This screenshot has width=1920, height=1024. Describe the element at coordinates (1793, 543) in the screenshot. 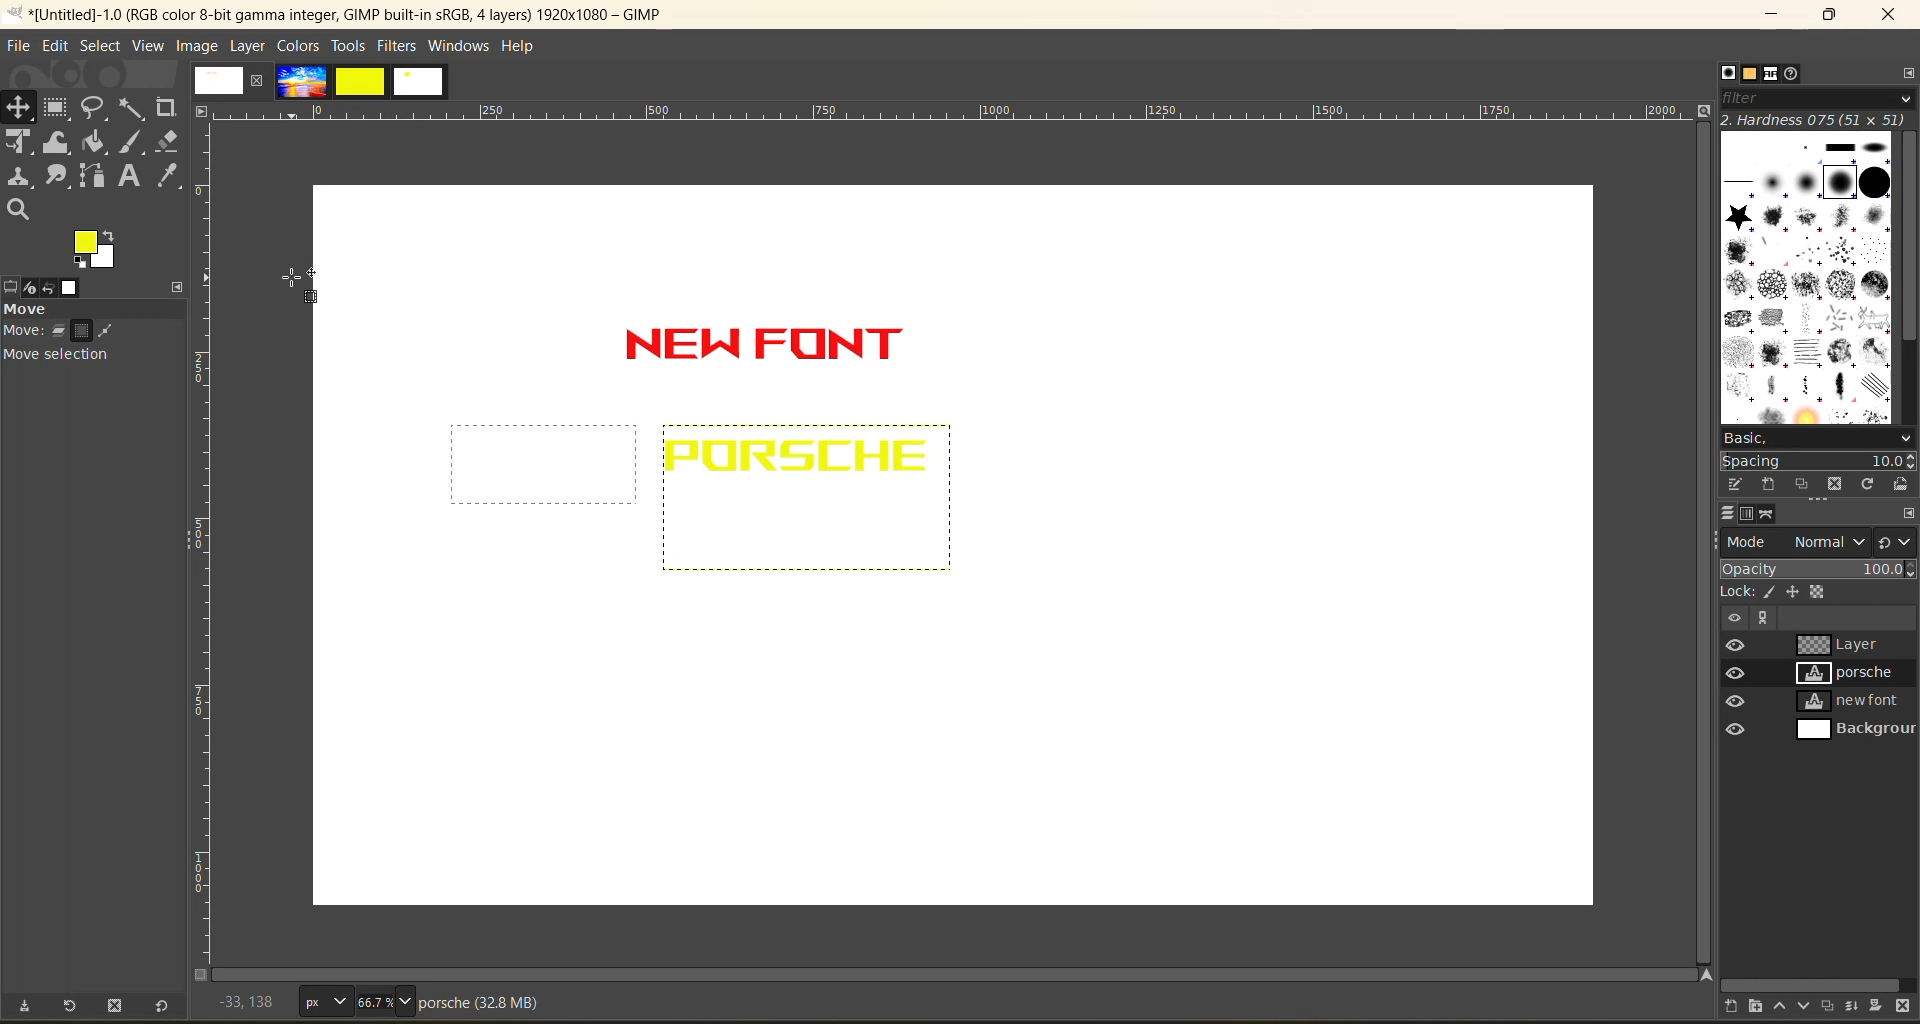

I see `mode` at that location.